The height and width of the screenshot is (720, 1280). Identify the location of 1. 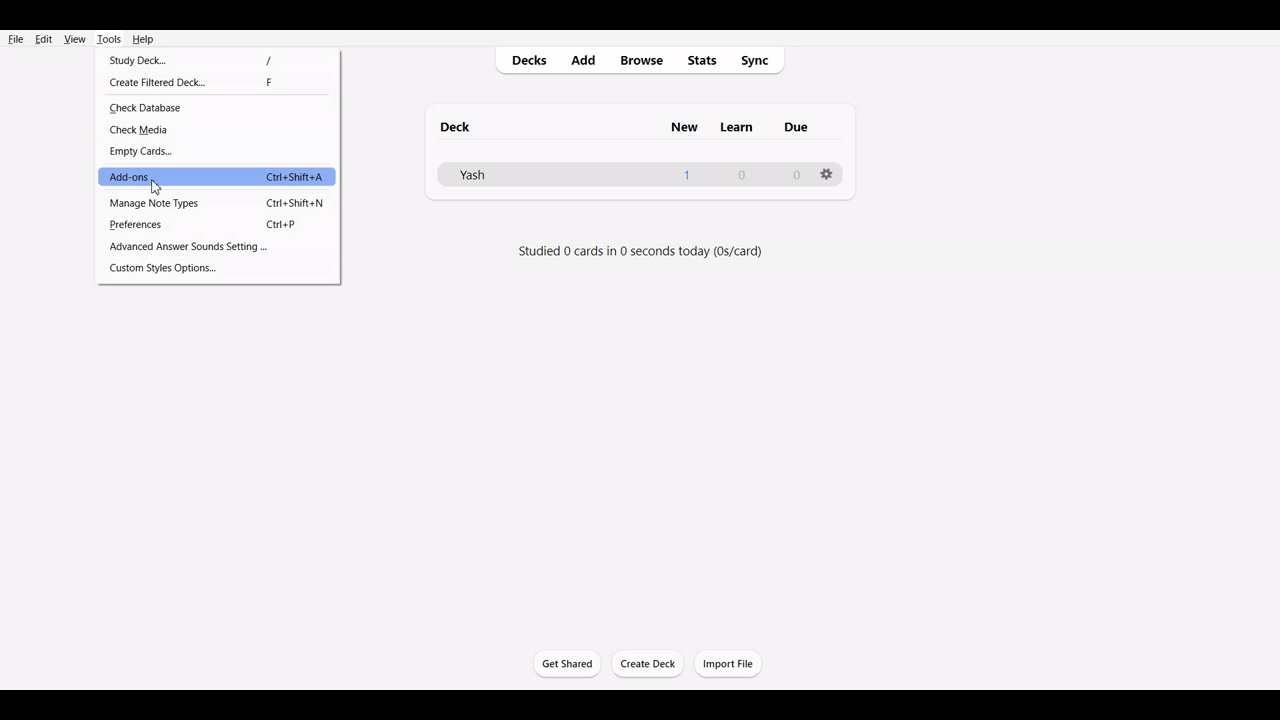
(688, 176).